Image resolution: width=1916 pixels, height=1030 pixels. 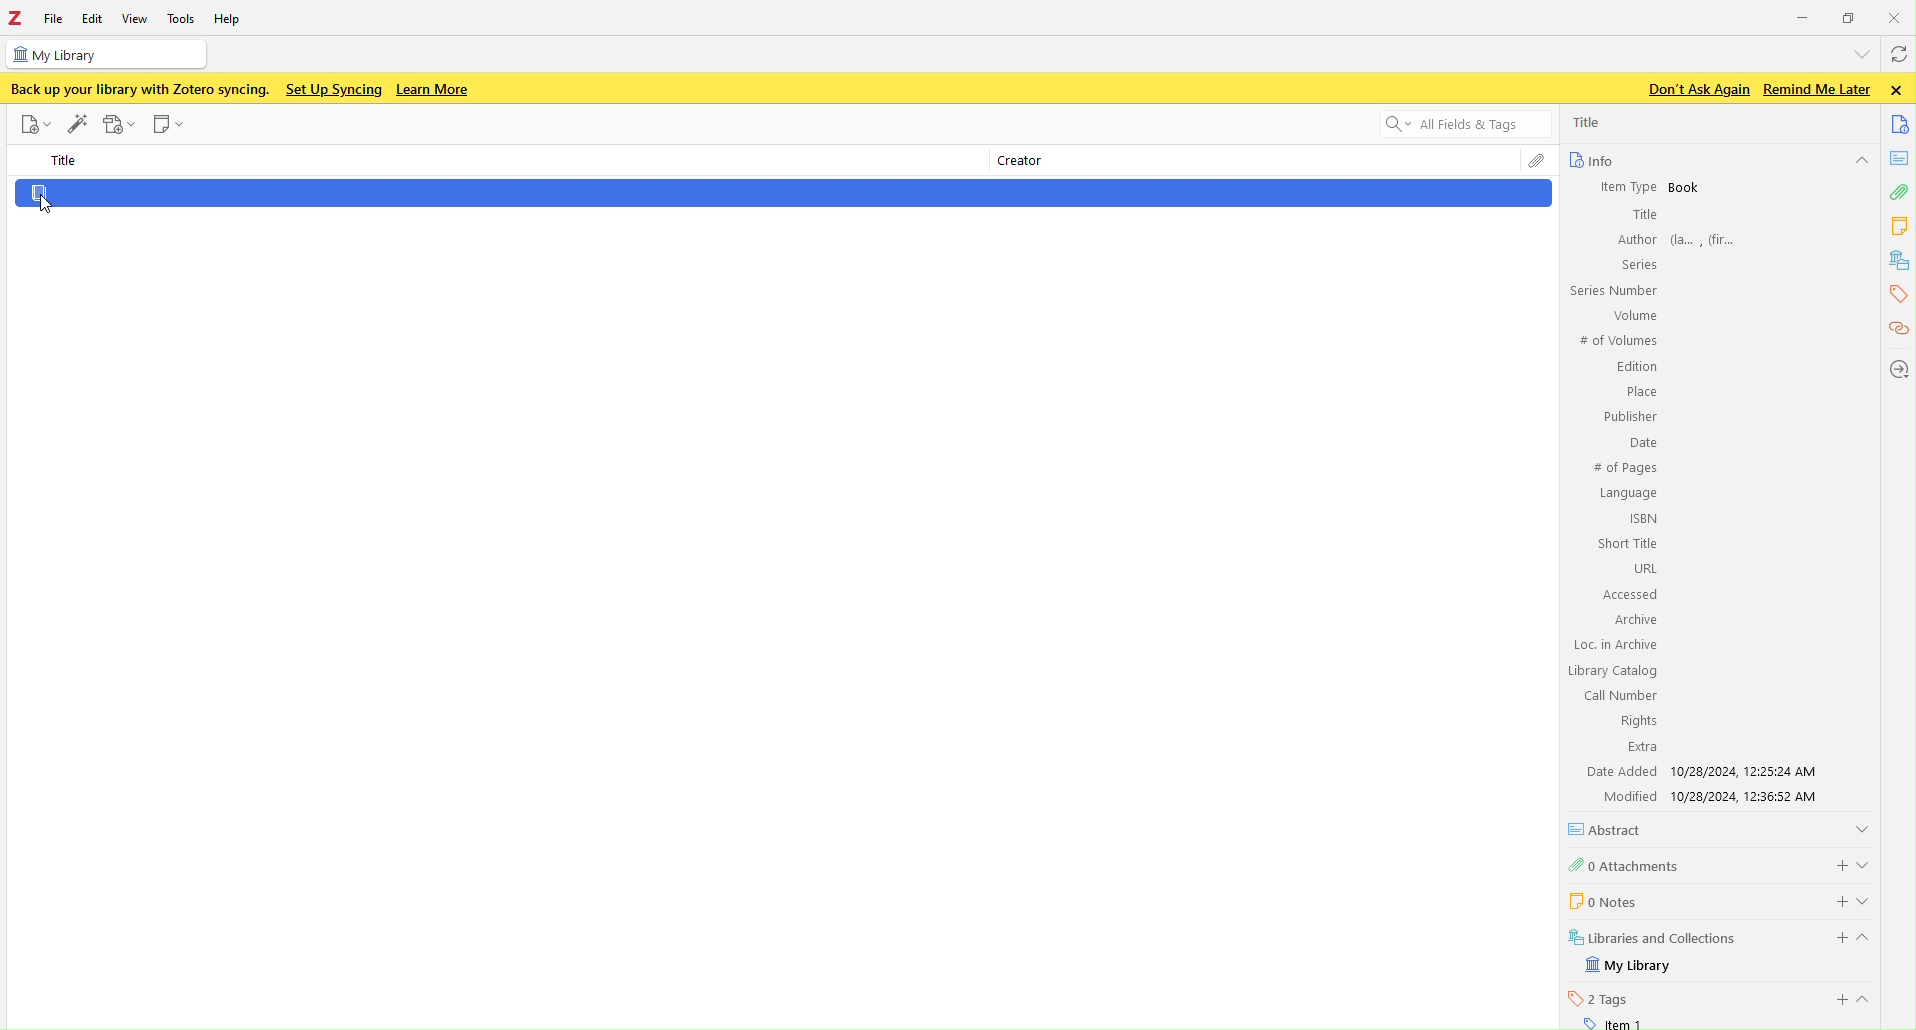 What do you see at coordinates (229, 20) in the screenshot?
I see `help` at bounding box center [229, 20].